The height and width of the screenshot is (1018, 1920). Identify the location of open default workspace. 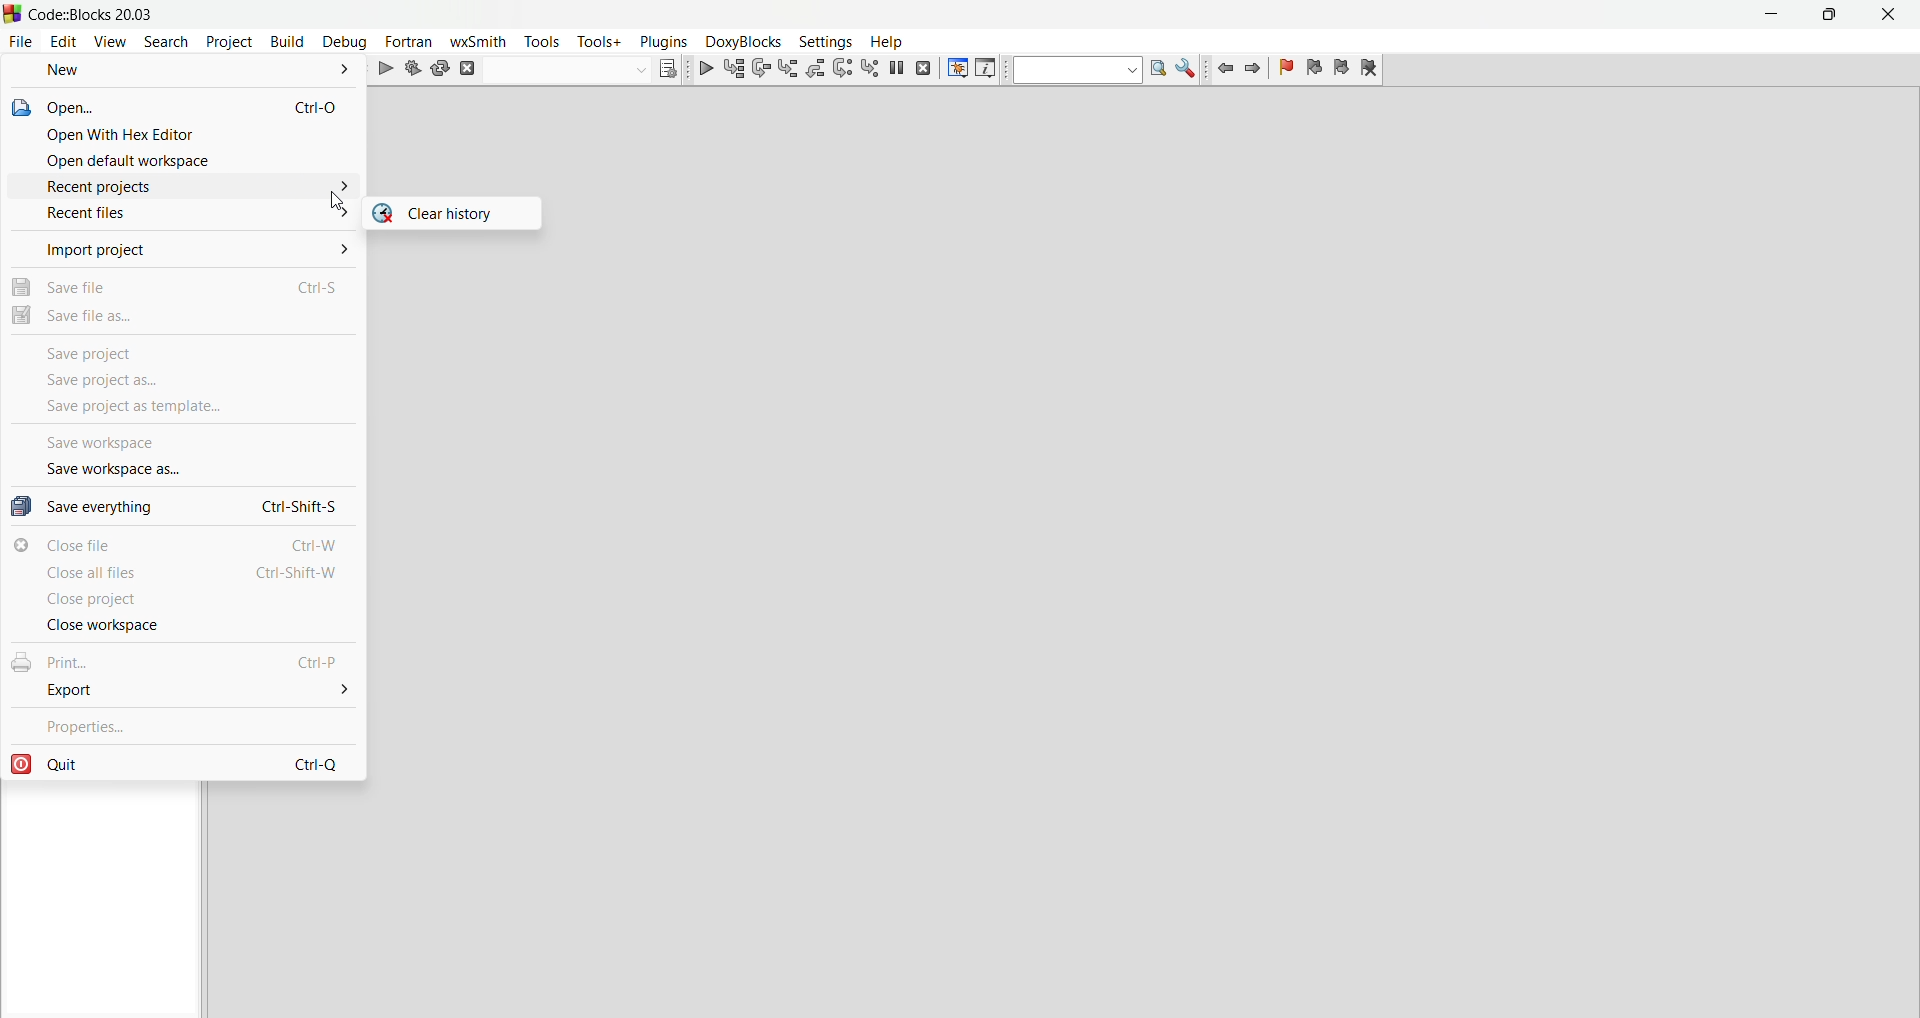
(184, 161).